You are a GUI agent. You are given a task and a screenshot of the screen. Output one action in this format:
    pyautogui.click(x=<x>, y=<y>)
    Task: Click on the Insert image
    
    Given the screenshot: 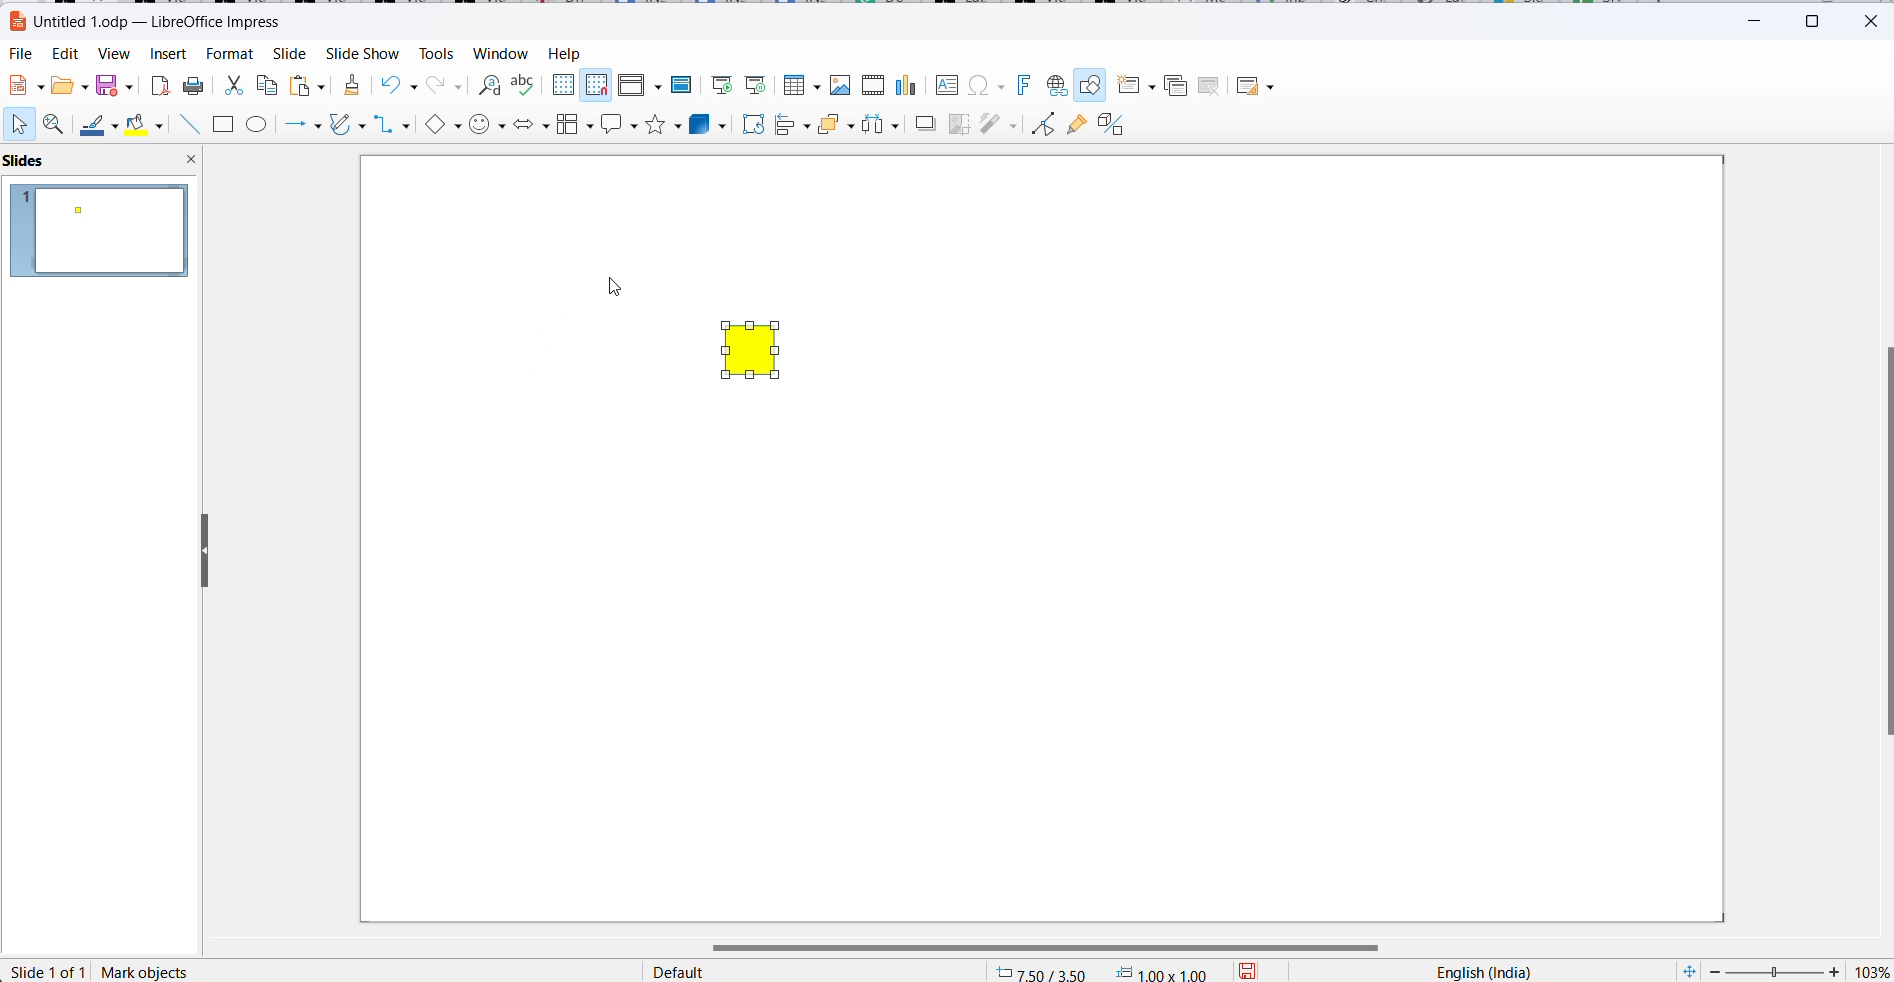 What is the action you would take?
    pyautogui.click(x=843, y=85)
    